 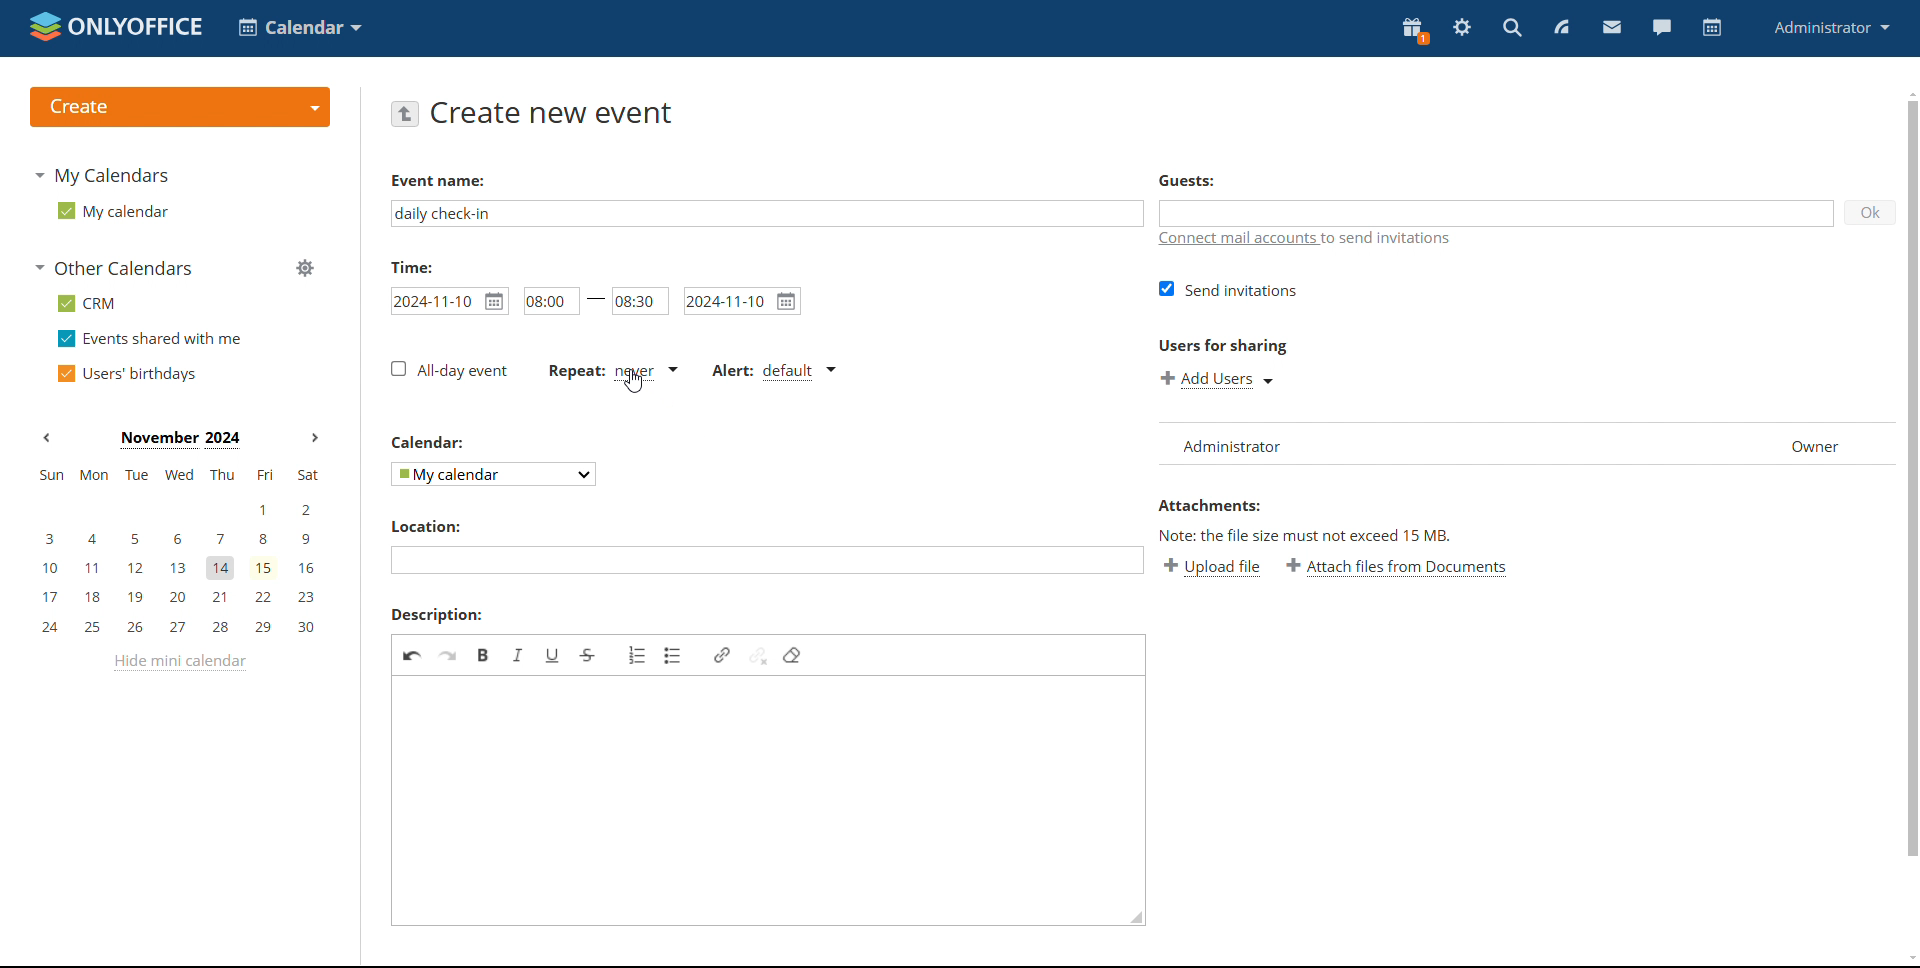 What do you see at coordinates (517, 654) in the screenshot?
I see `italic` at bounding box center [517, 654].